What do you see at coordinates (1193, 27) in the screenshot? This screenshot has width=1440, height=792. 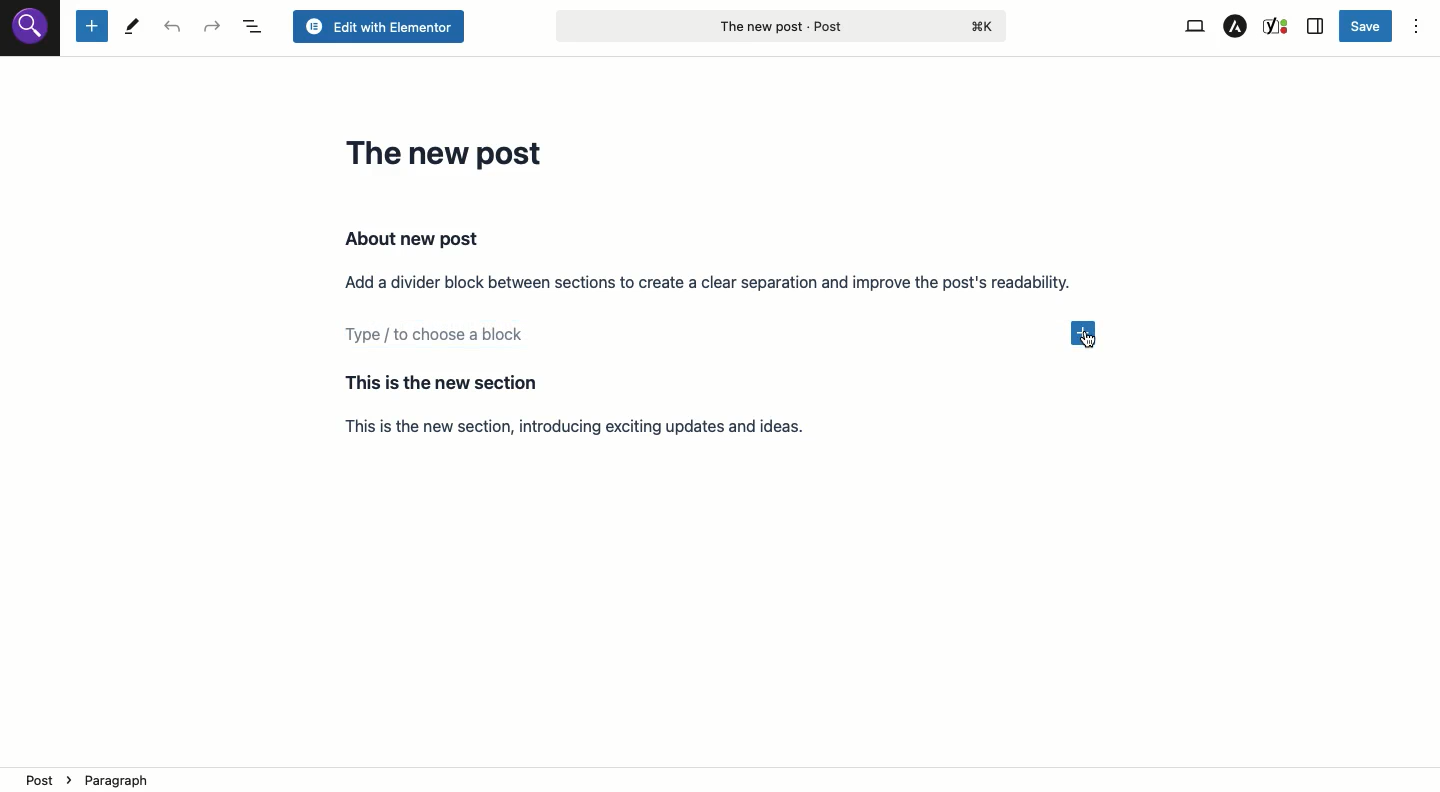 I see `View` at bounding box center [1193, 27].